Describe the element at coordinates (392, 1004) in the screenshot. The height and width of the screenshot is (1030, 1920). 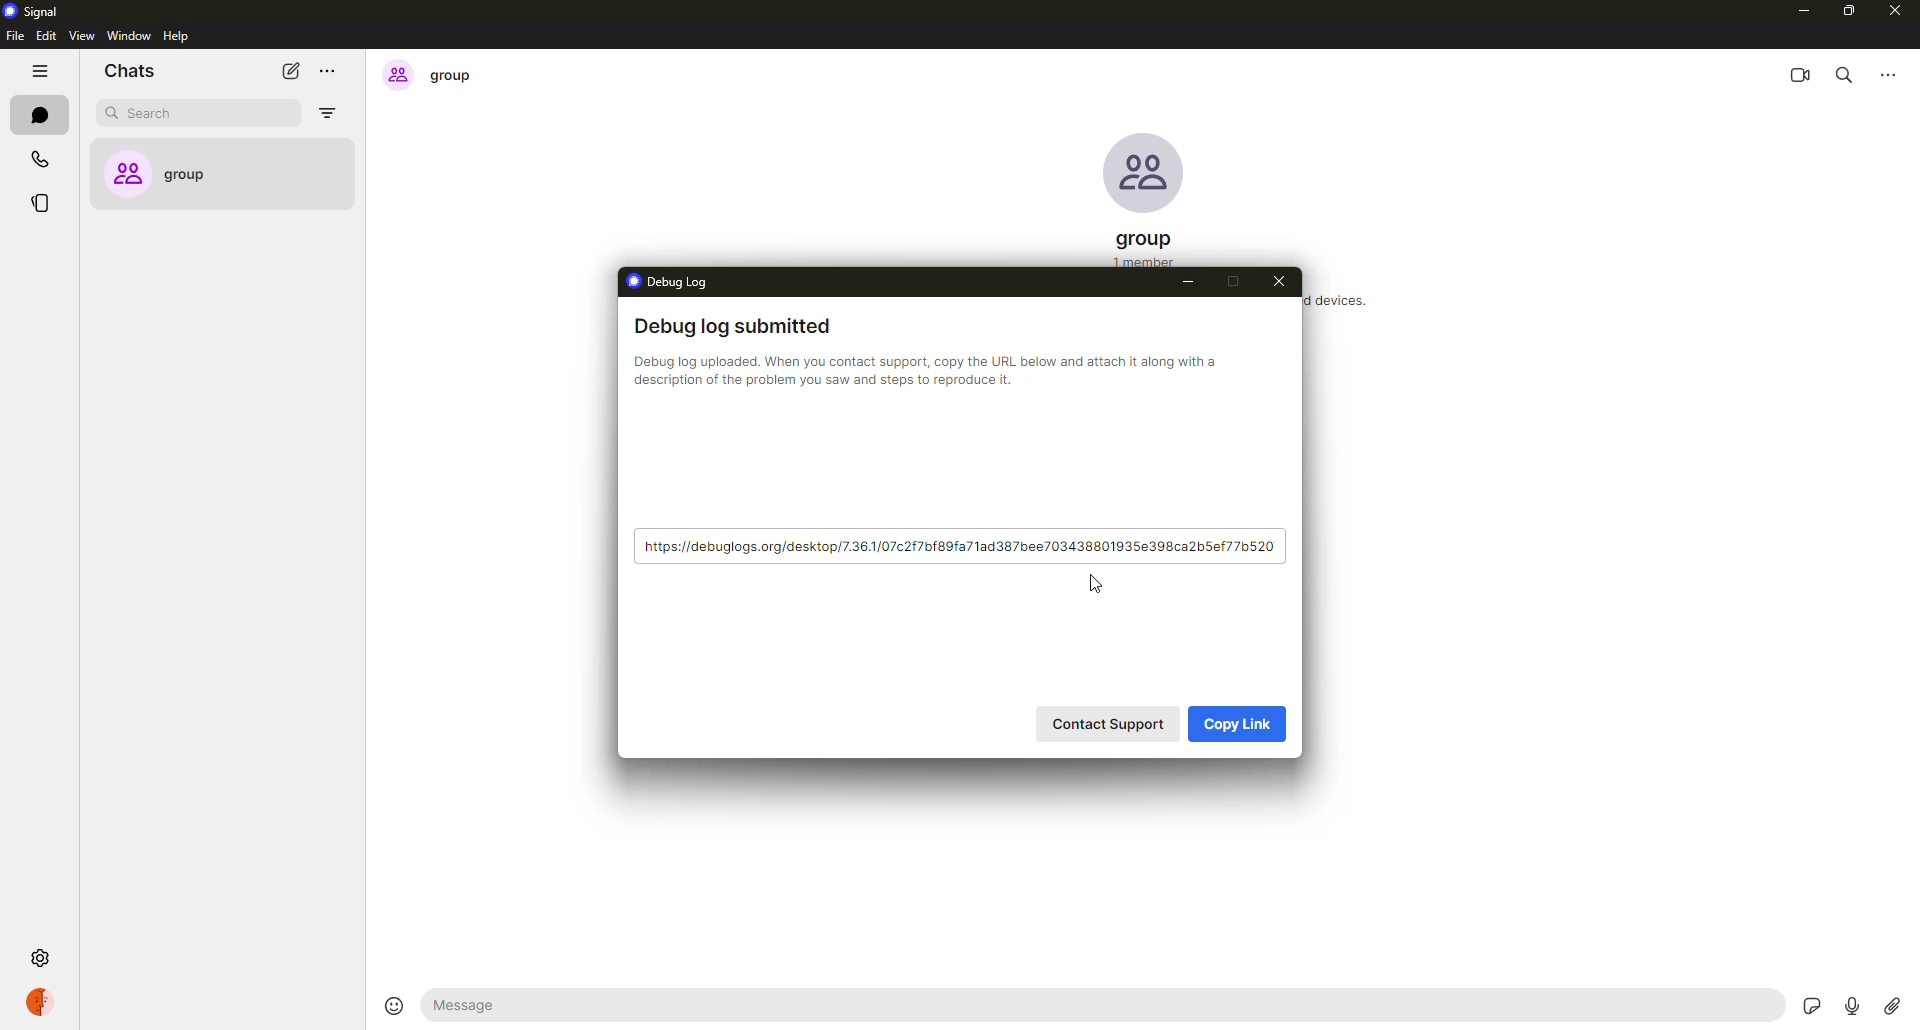
I see `emoji` at that location.